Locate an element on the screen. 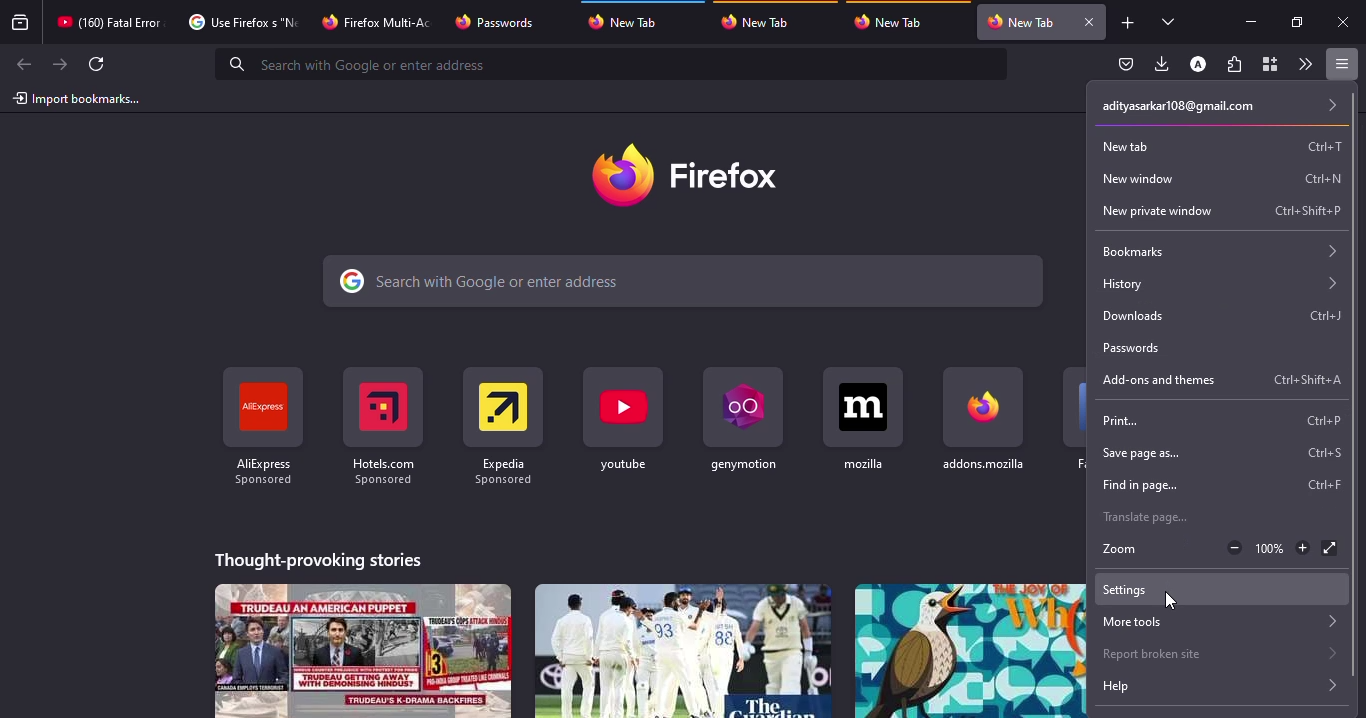  passwords is located at coordinates (1133, 348).